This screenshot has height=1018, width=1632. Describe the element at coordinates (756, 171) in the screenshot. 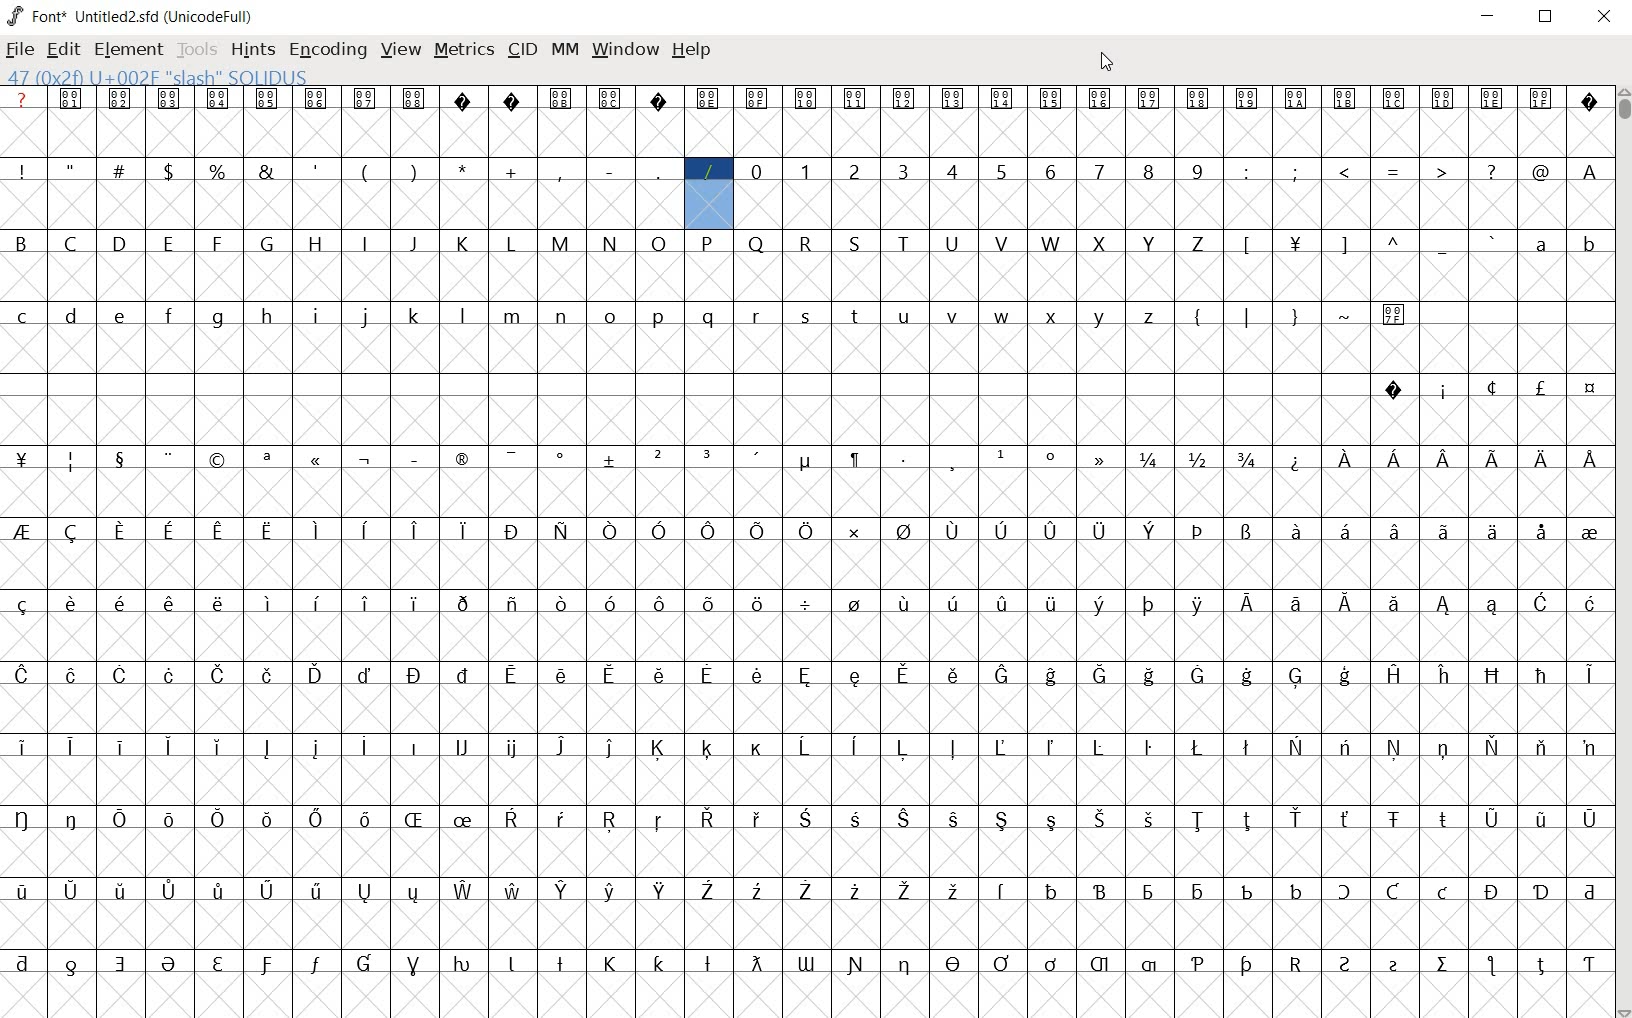

I see `glyph` at that location.